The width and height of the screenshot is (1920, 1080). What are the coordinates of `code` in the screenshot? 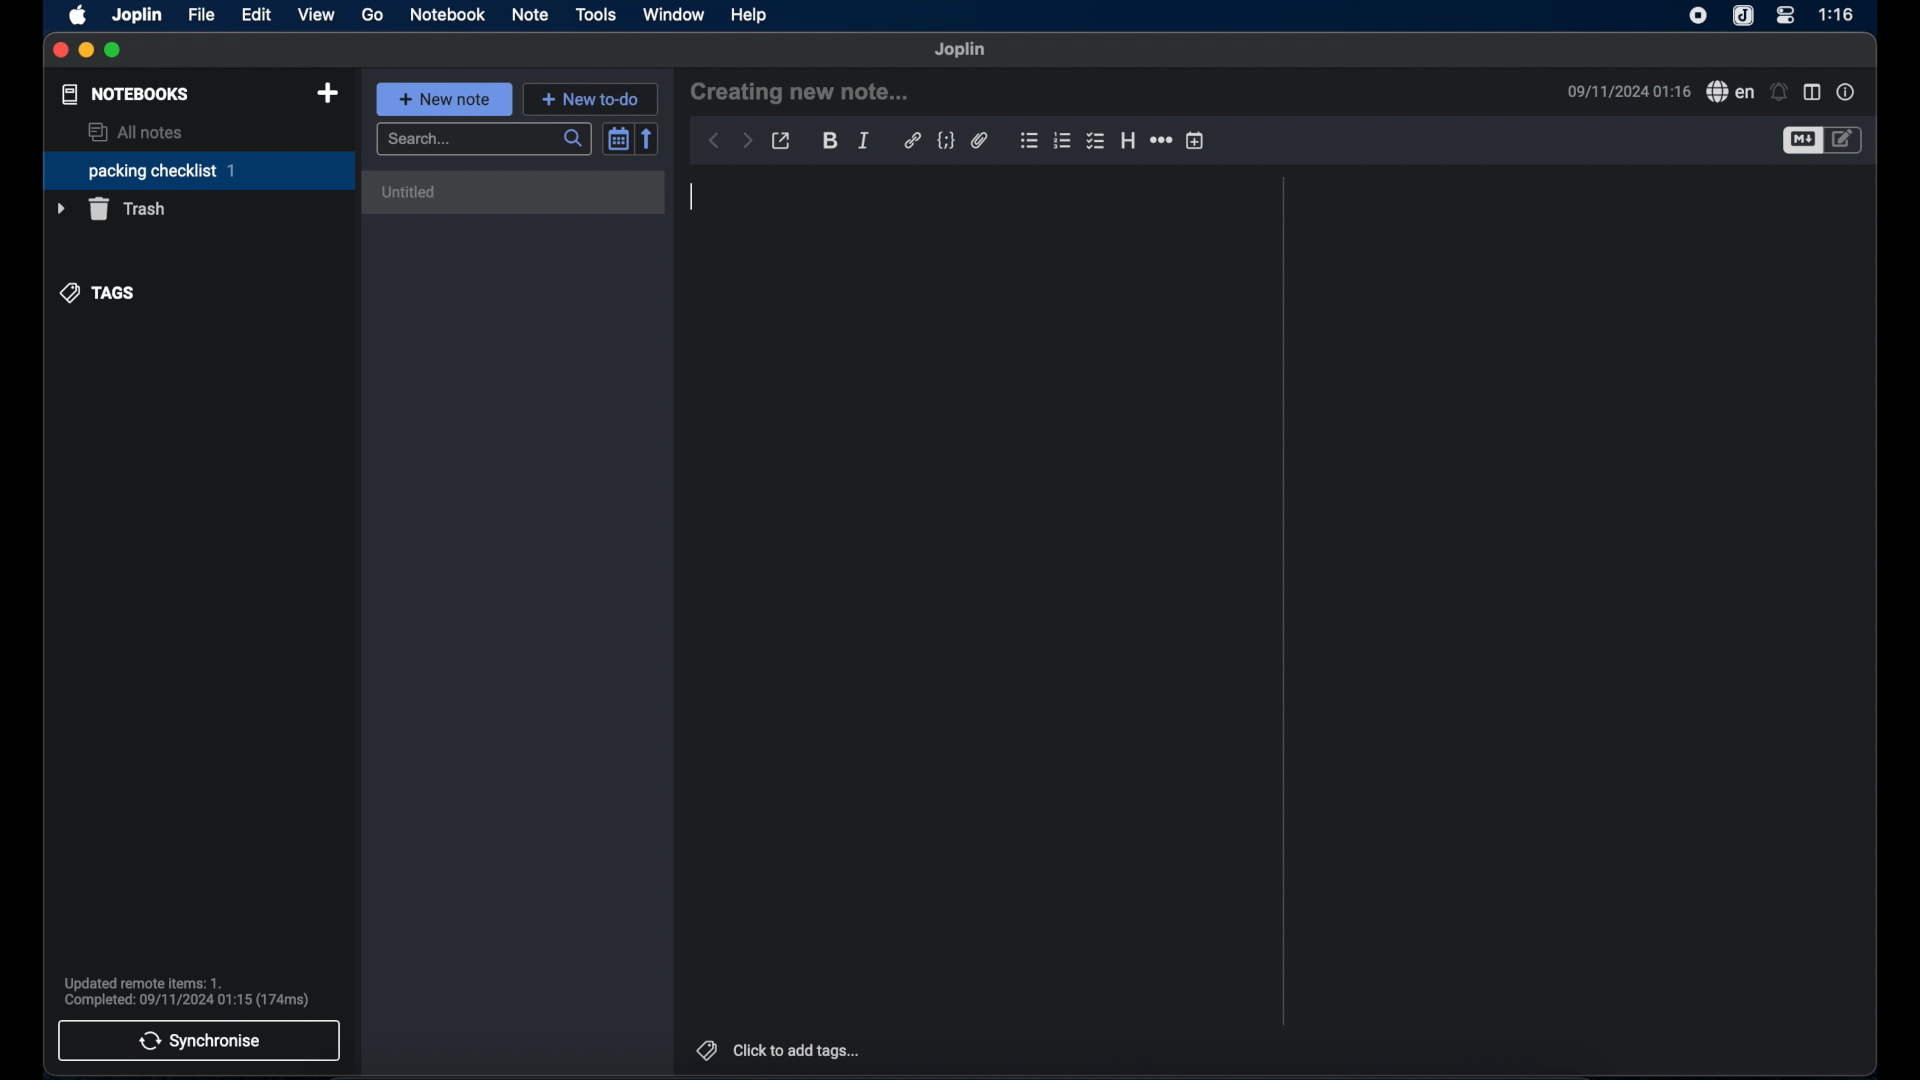 It's located at (945, 140).